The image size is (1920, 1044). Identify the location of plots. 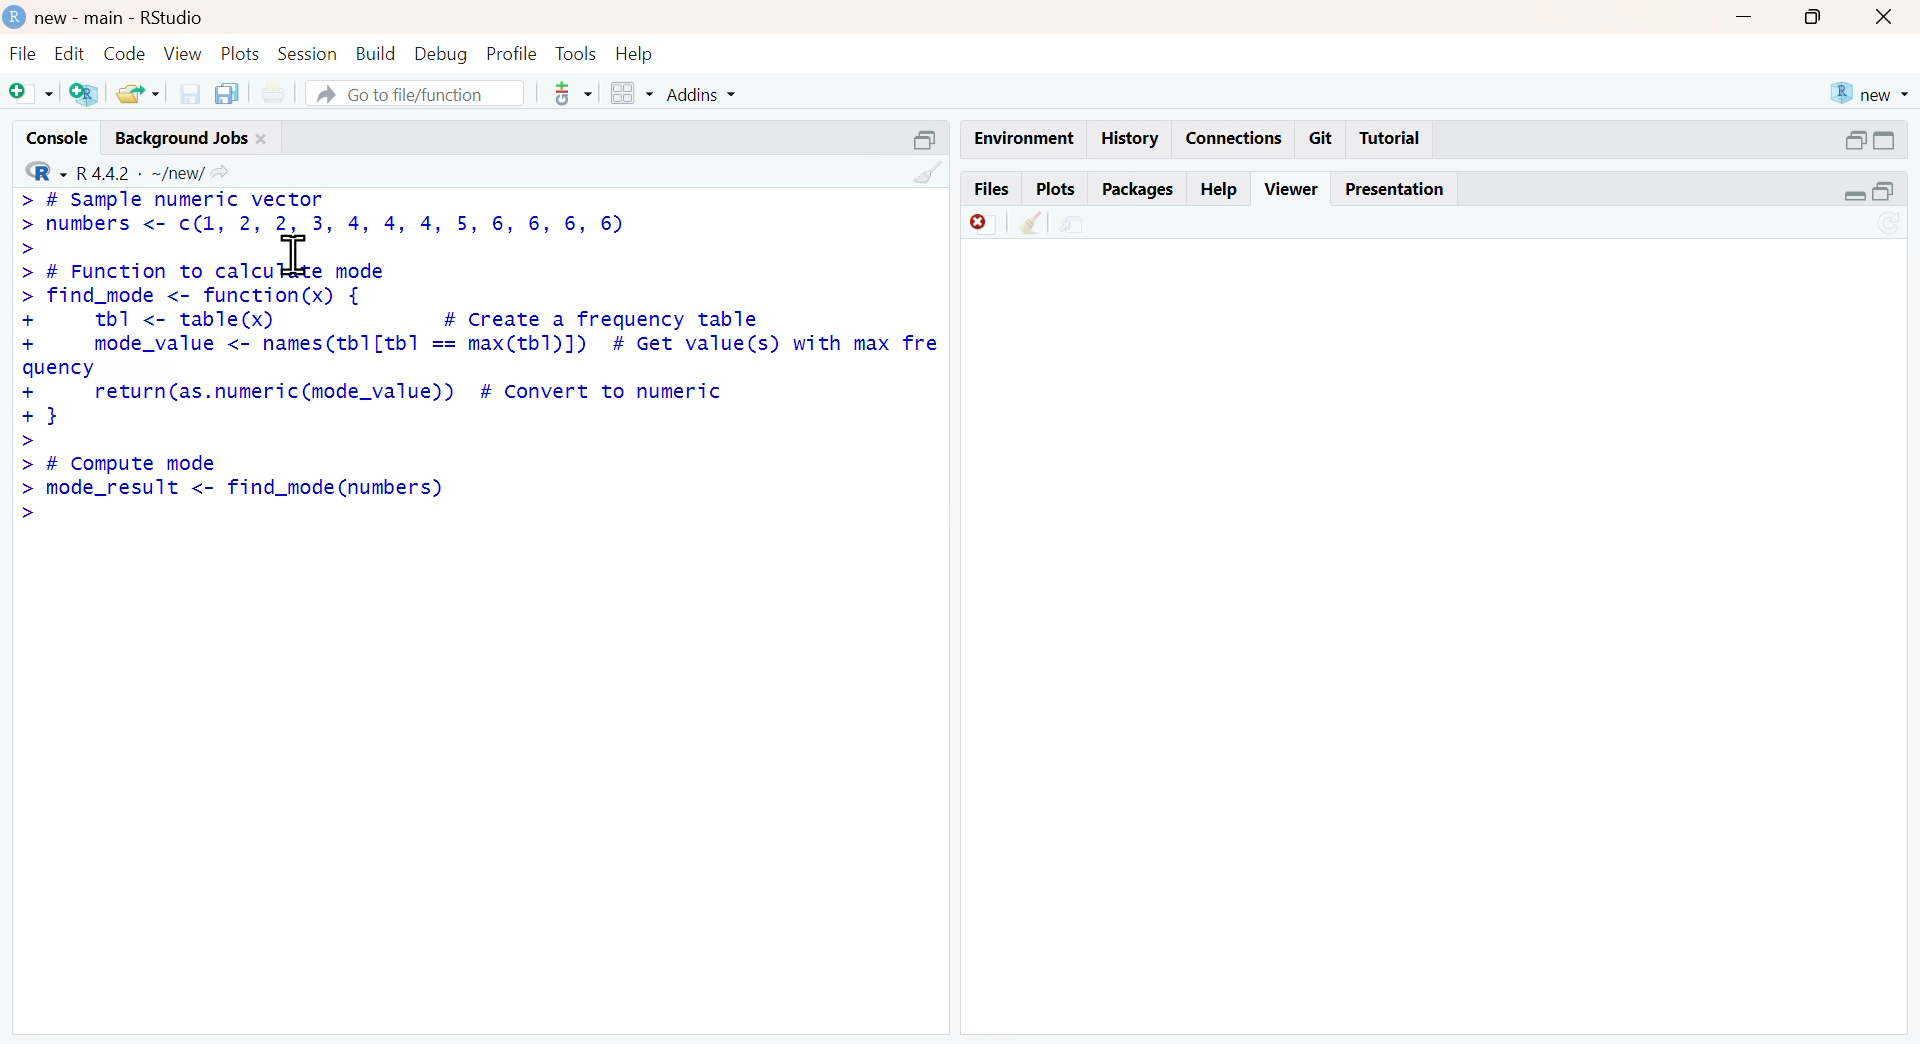
(1055, 189).